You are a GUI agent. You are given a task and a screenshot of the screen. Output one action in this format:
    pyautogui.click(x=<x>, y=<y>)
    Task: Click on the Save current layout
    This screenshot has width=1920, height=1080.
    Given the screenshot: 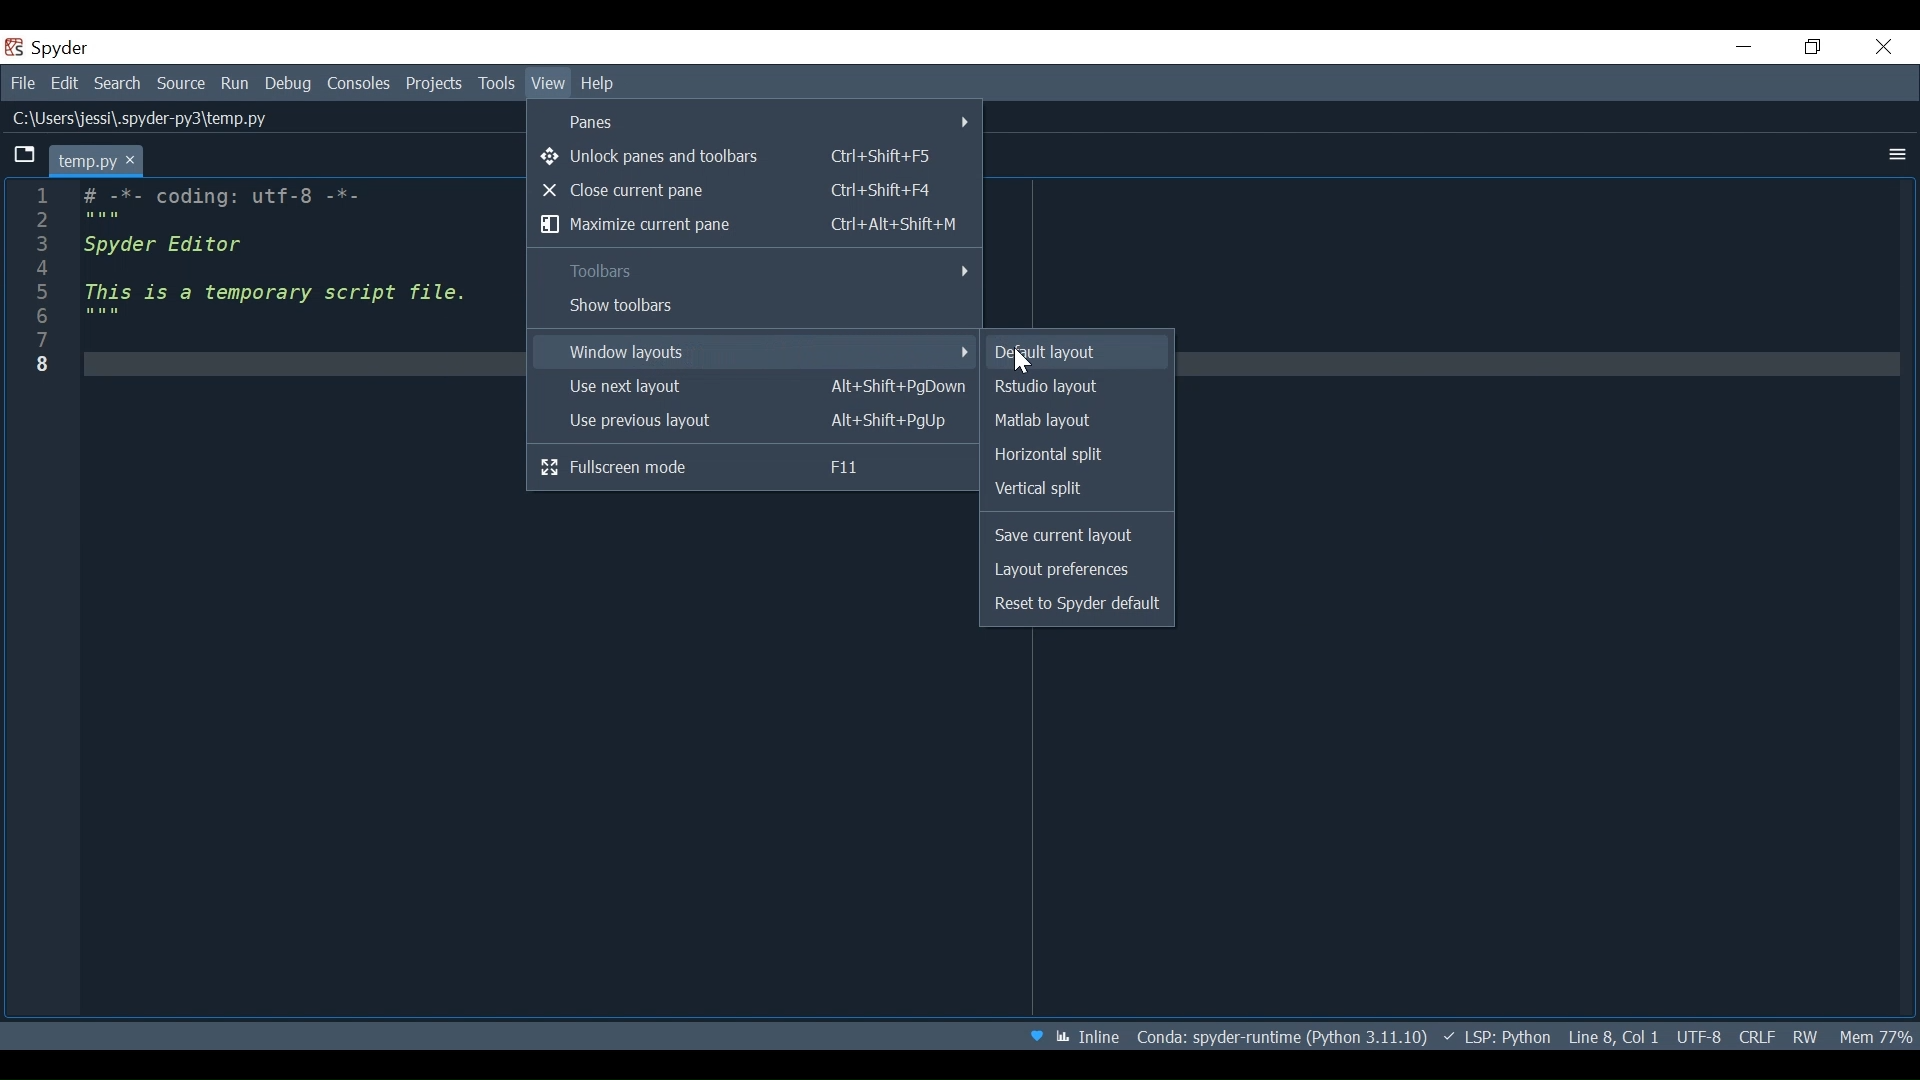 What is the action you would take?
    pyautogui.click(x=1078, y=536)
    